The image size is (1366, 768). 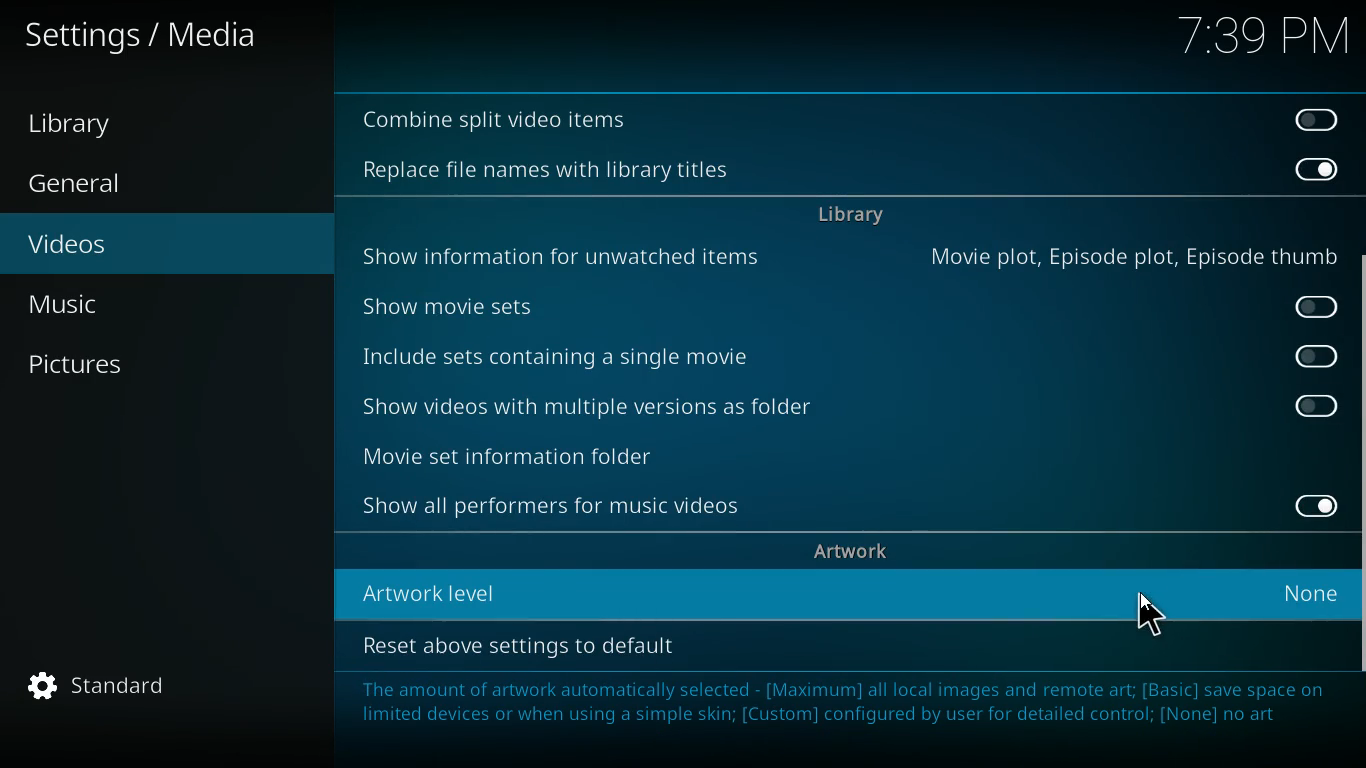 I want to click on None, so click(x=1316, y=591).